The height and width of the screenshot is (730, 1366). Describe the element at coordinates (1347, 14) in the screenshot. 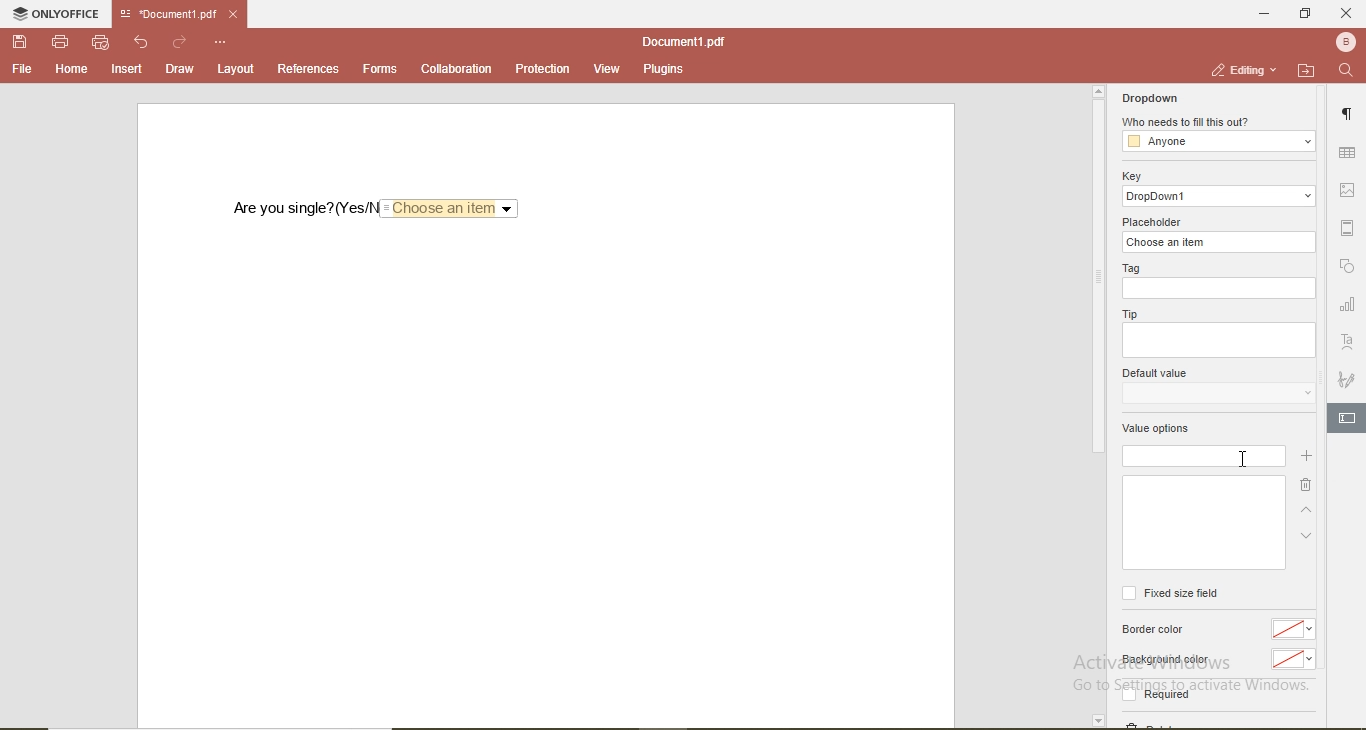

I see `close` at that location.